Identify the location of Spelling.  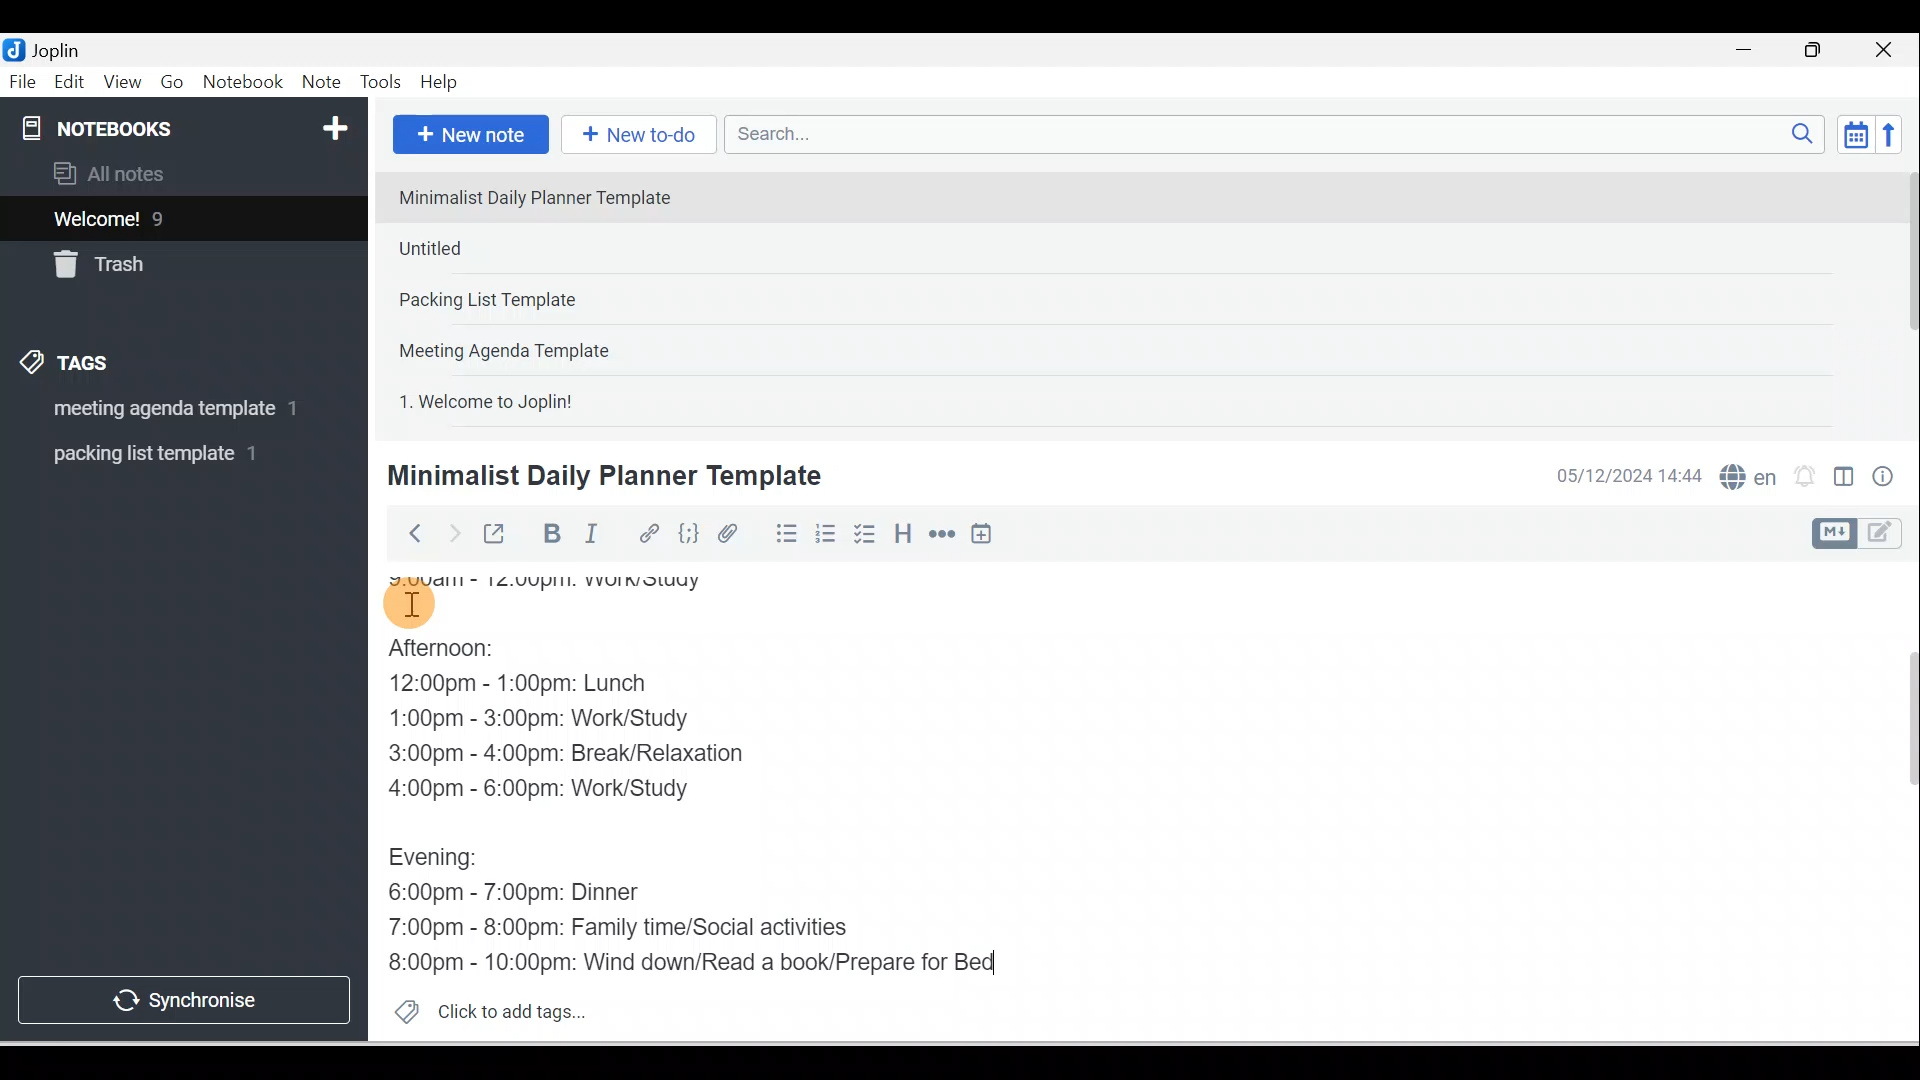
(1744, 474).